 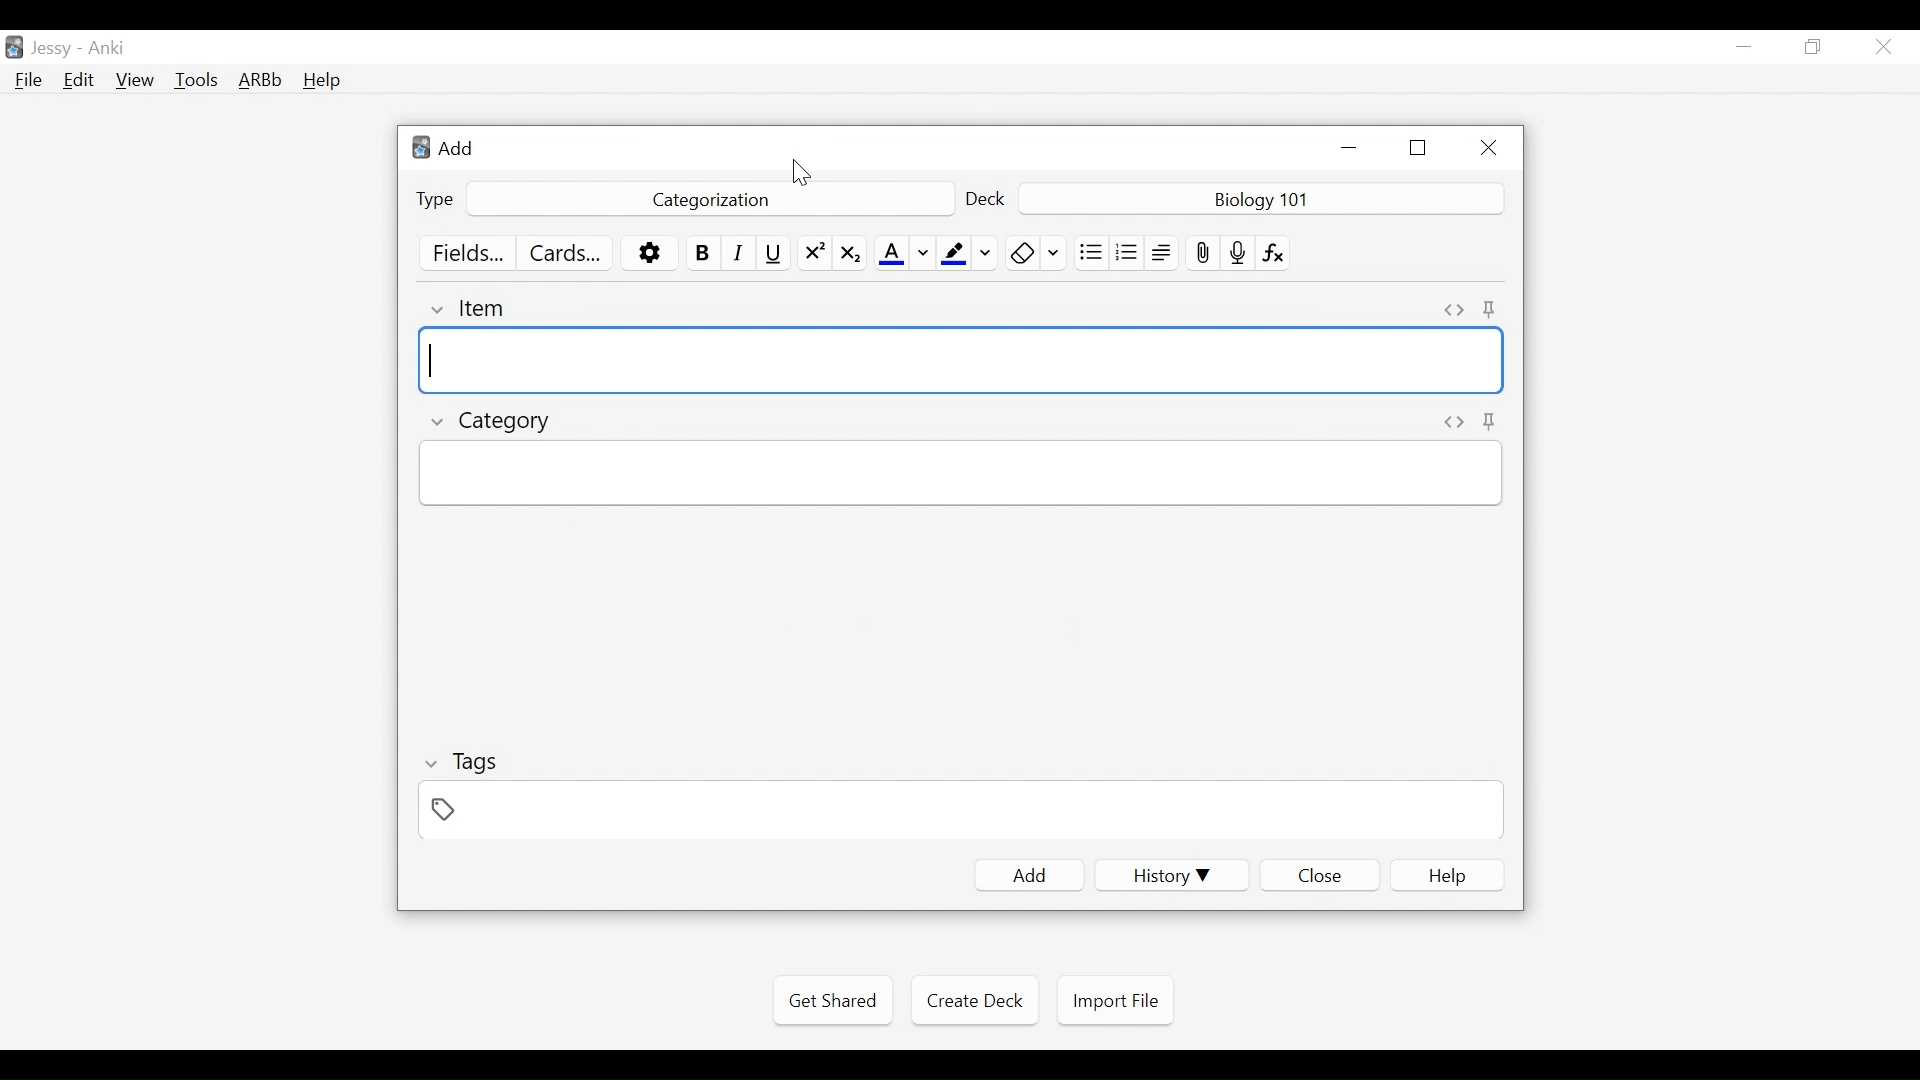 I want to click on User Nmae, so click(x=55, y=49).